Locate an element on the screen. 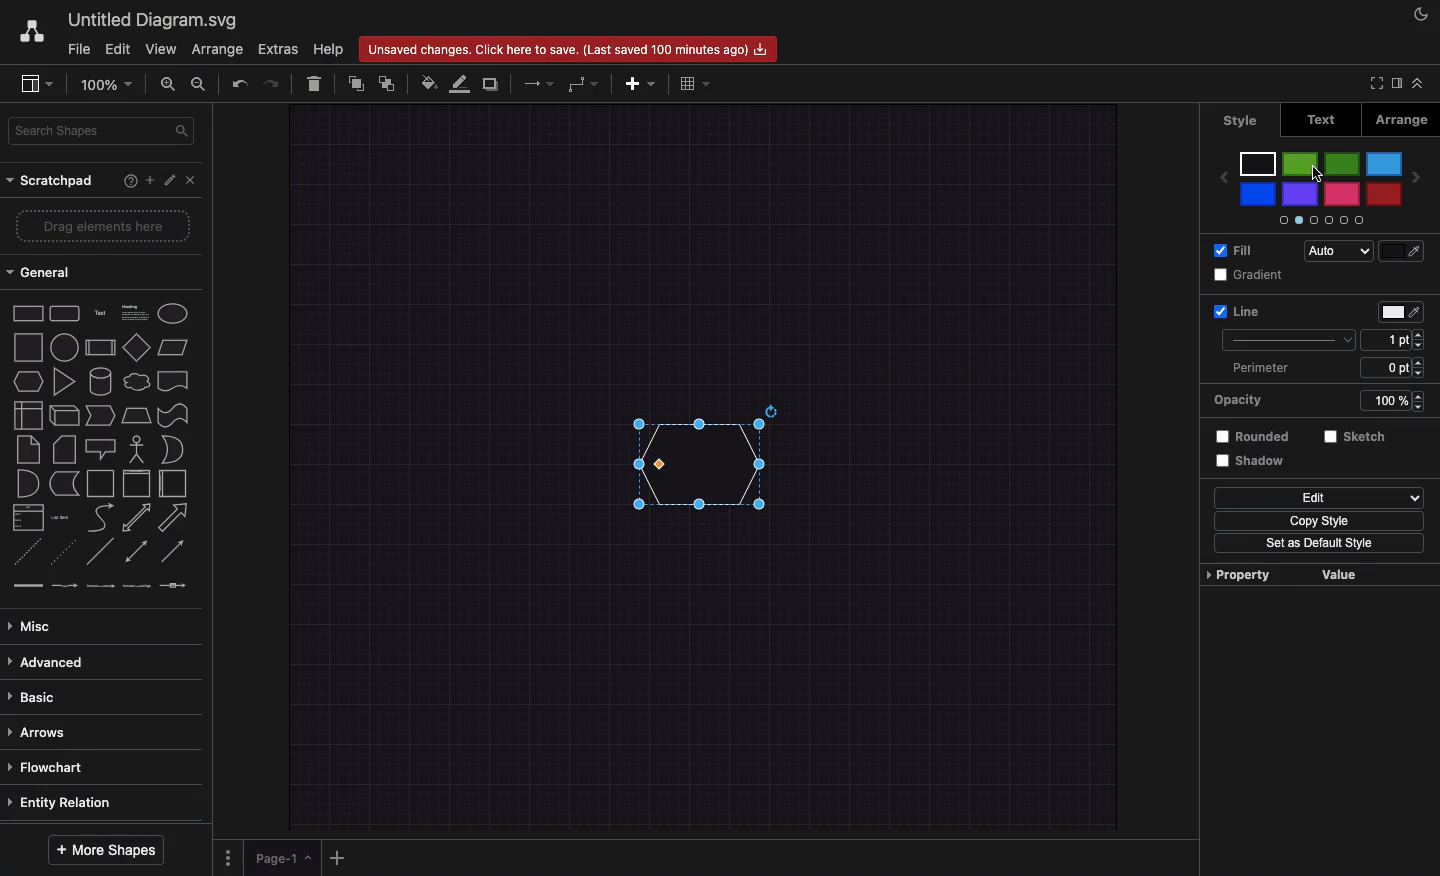  Misc is located at coordinates (37, 628).